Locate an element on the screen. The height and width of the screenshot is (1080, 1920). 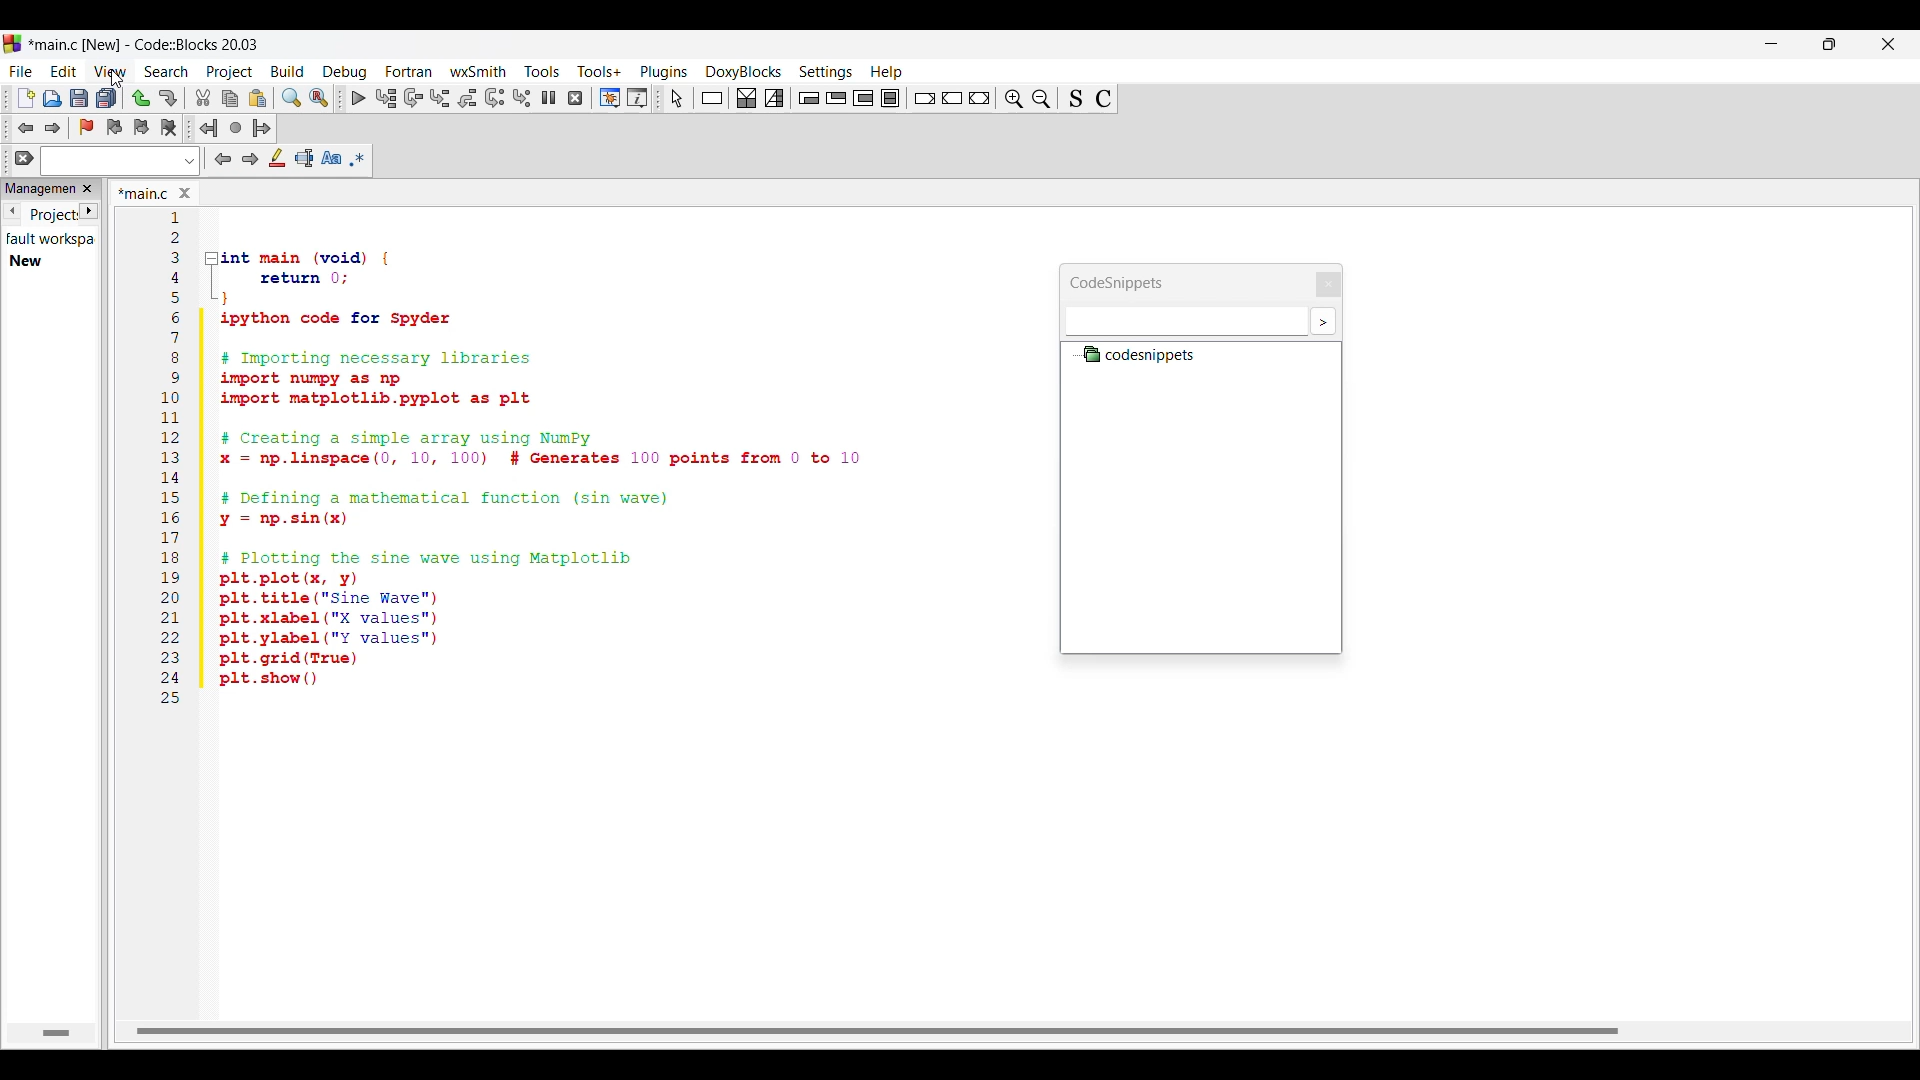
Tools menu is located at coordinates (542, 72).